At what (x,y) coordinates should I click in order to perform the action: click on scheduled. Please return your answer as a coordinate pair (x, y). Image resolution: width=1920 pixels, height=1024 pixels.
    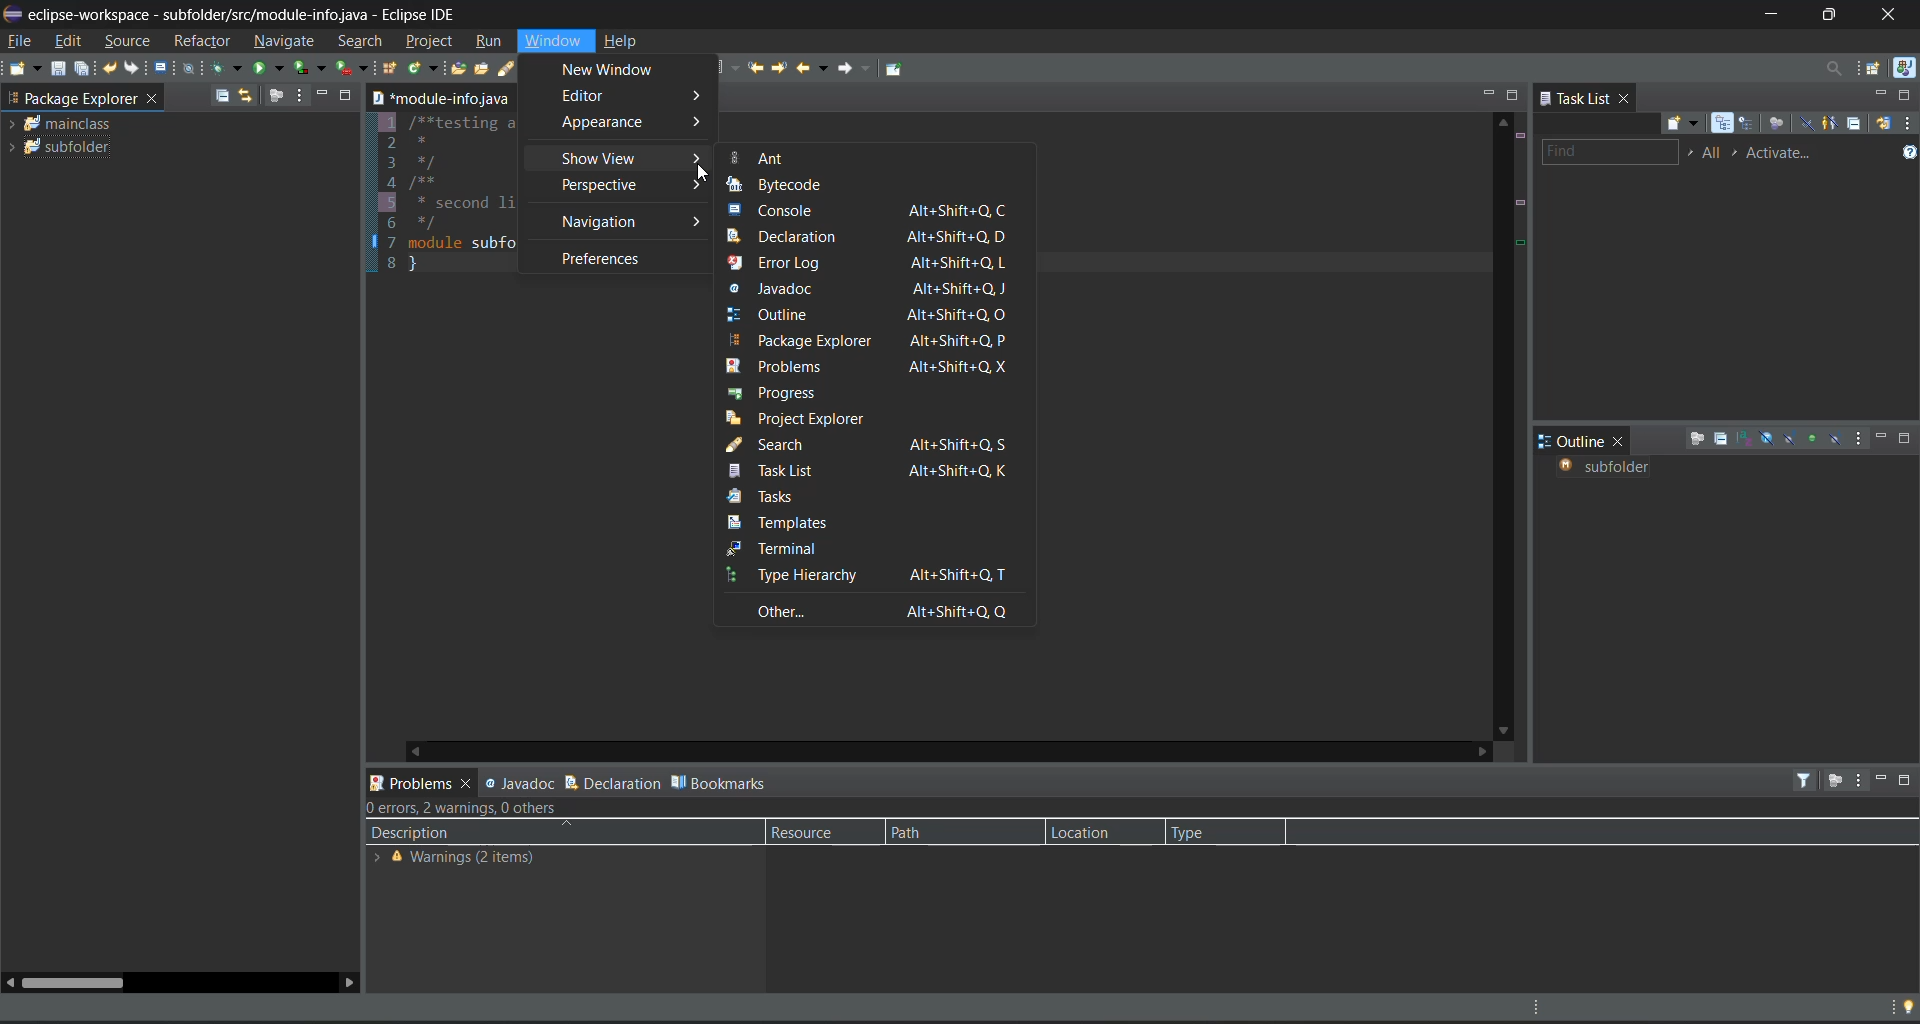
    Looking at the image, I should click on (1749, 125).